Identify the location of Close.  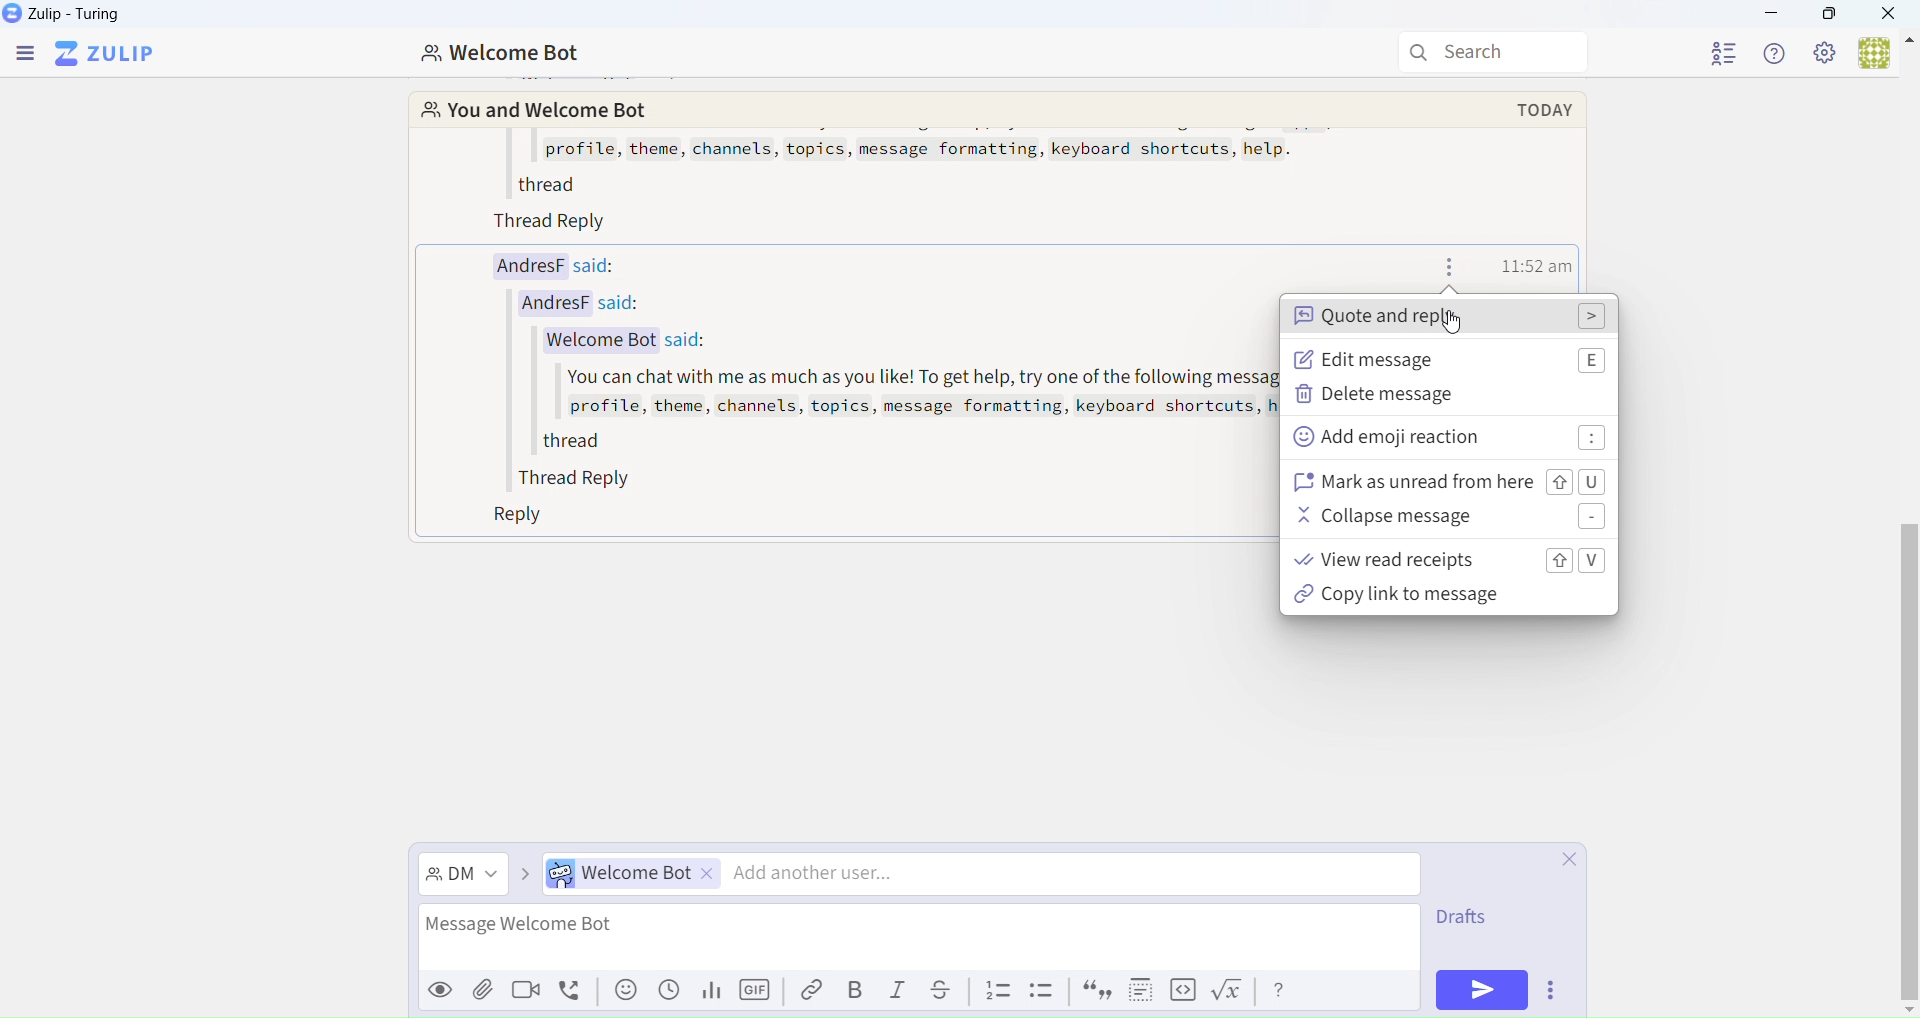
(1890, 15).